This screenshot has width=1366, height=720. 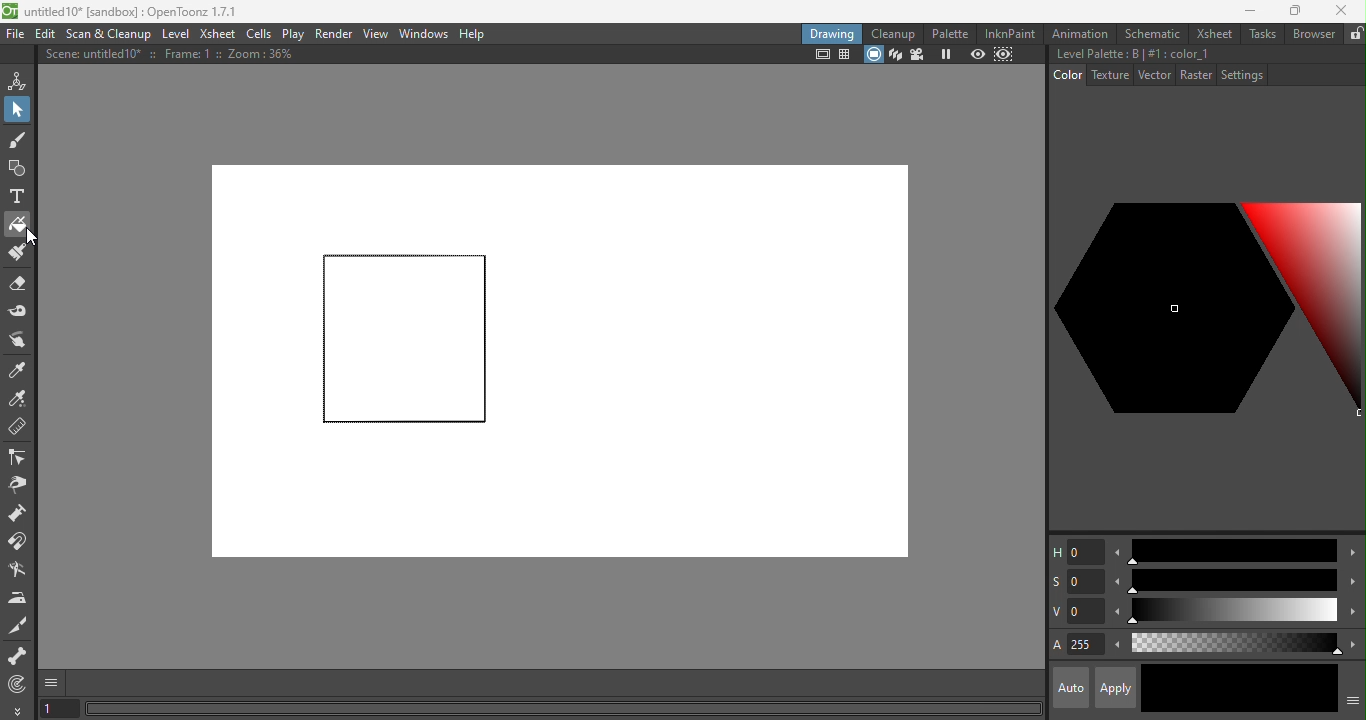 I want to click on Paint brush tool, so click(x=16, y=254).